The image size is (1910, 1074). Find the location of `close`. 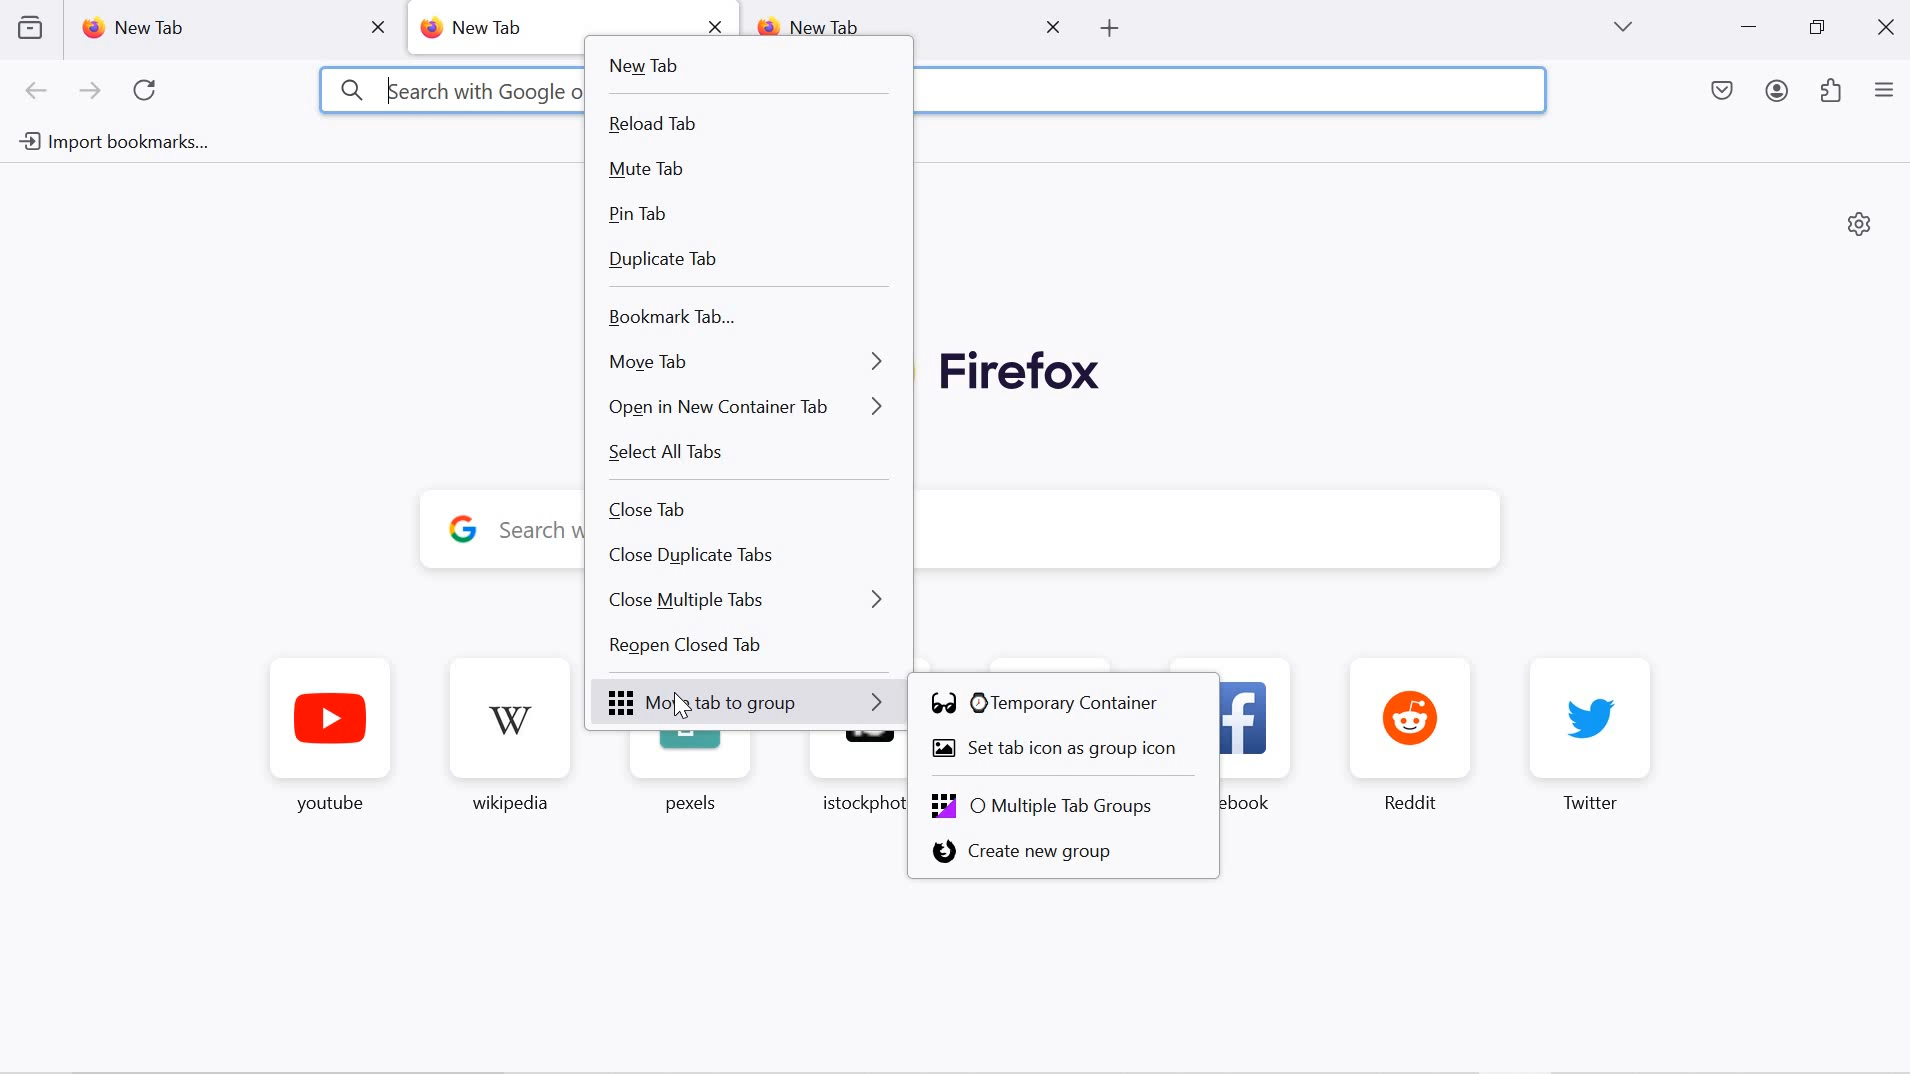

close is located at coordinates (1056, 25).